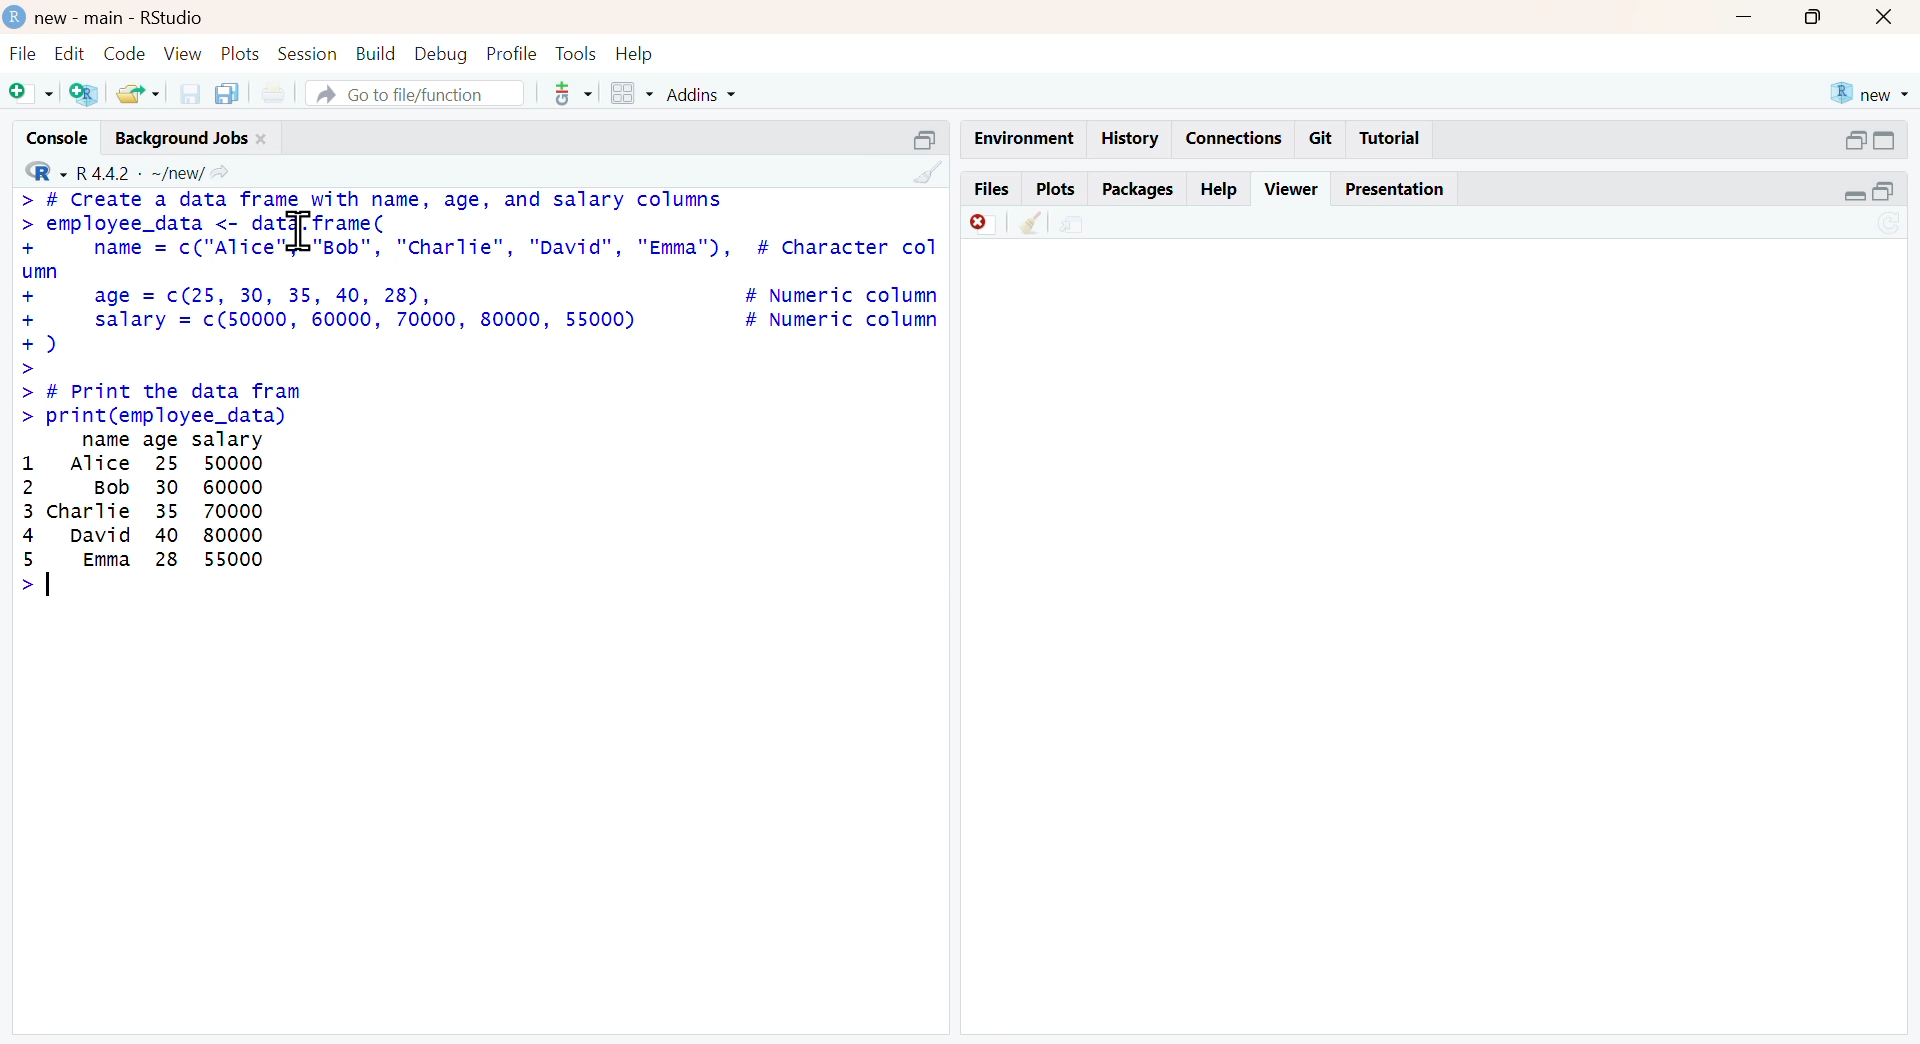 Image resolution: width=1920 pixels, height=1044 pixels. I want to click on Create new Project, so click(83, 95).